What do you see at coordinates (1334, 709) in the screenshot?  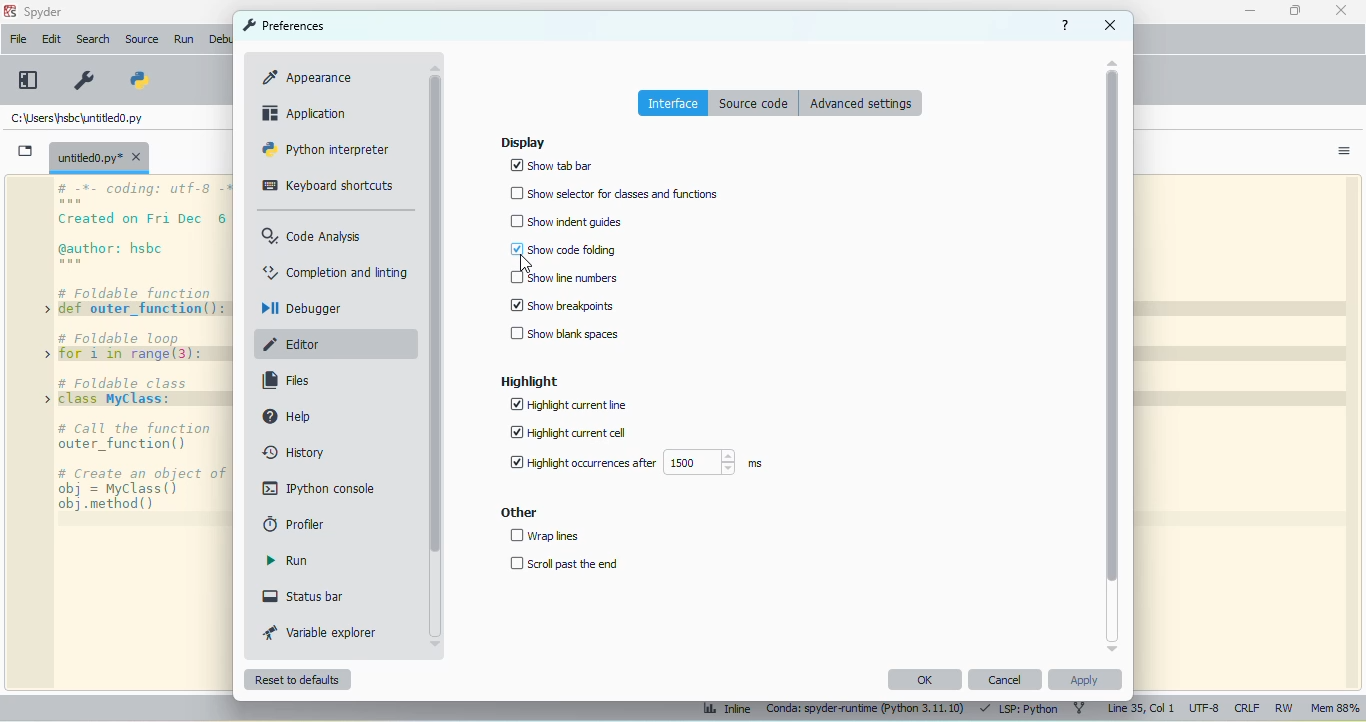 I see `mem 88%` at bounding box center [1334, 709].